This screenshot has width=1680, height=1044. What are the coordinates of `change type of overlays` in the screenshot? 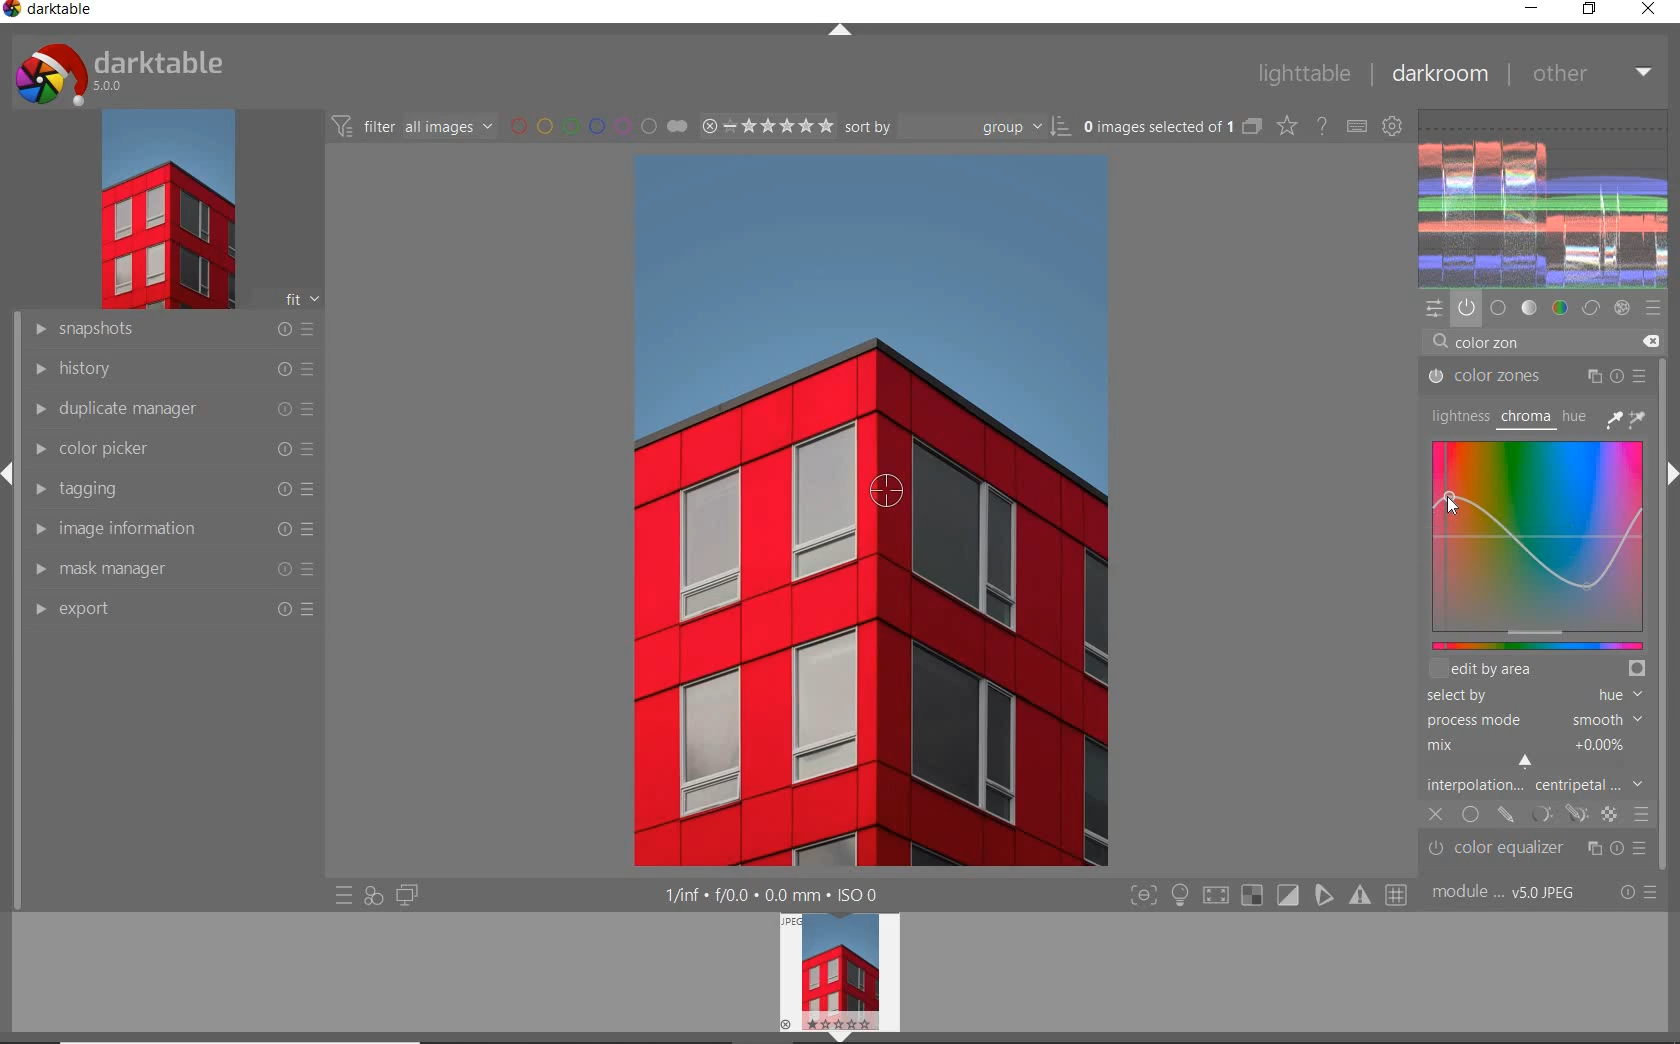 It's located at (1289, 127).